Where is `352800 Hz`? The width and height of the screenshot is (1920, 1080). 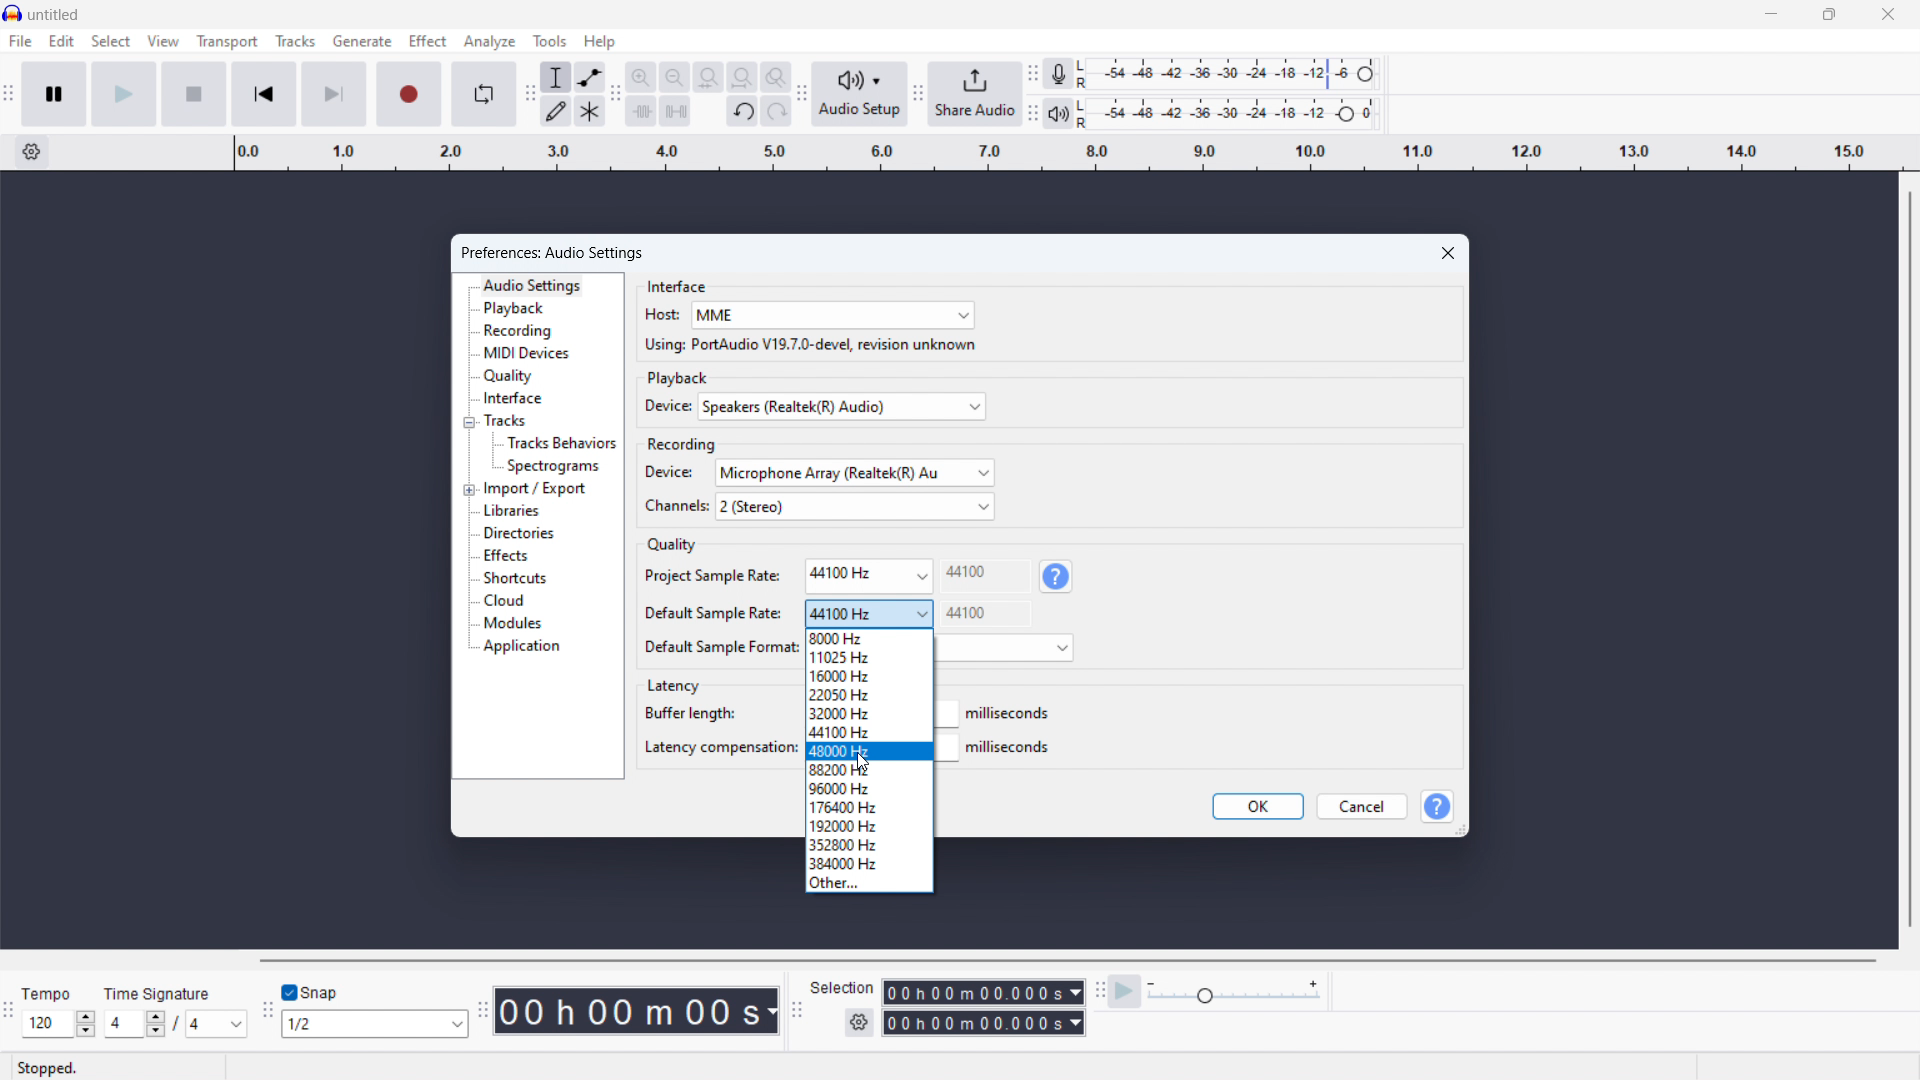
352800 Hz is located at coordinates (870, 842).